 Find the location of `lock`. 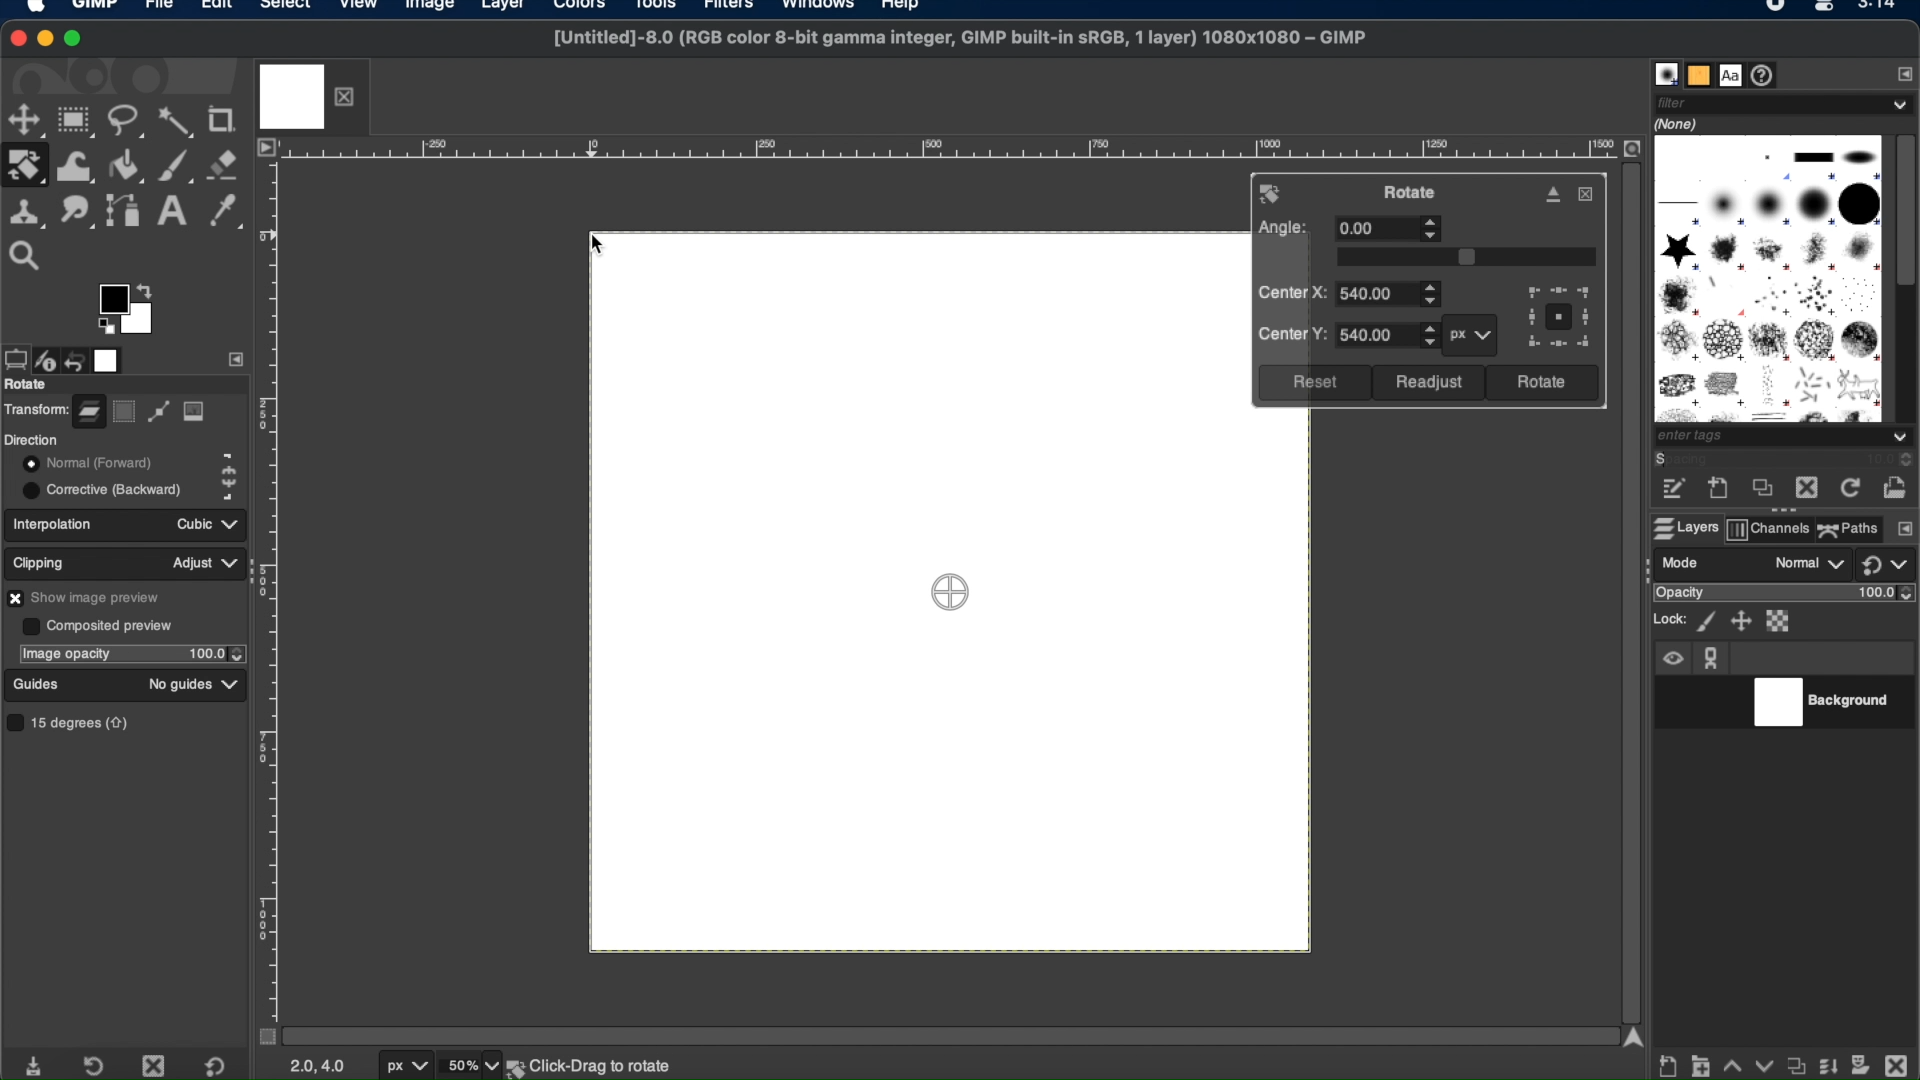

lock is located at coordinates (1667, 619).